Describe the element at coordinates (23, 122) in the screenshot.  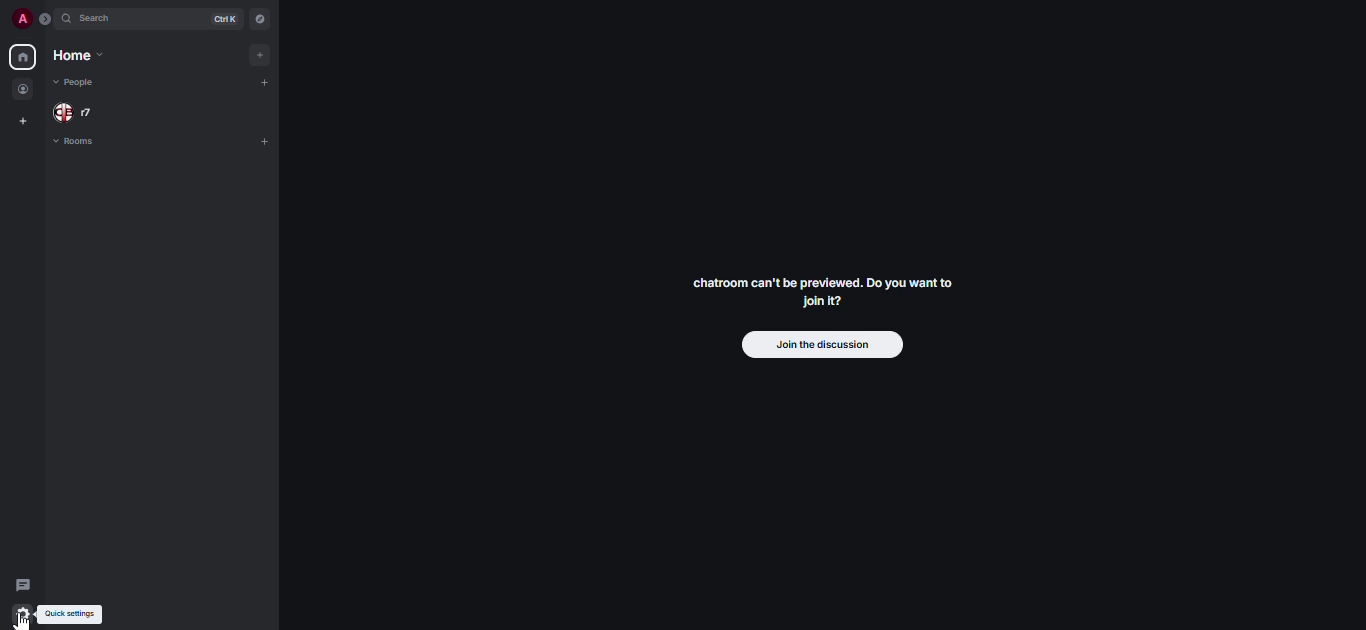
I see `create space` at that location.